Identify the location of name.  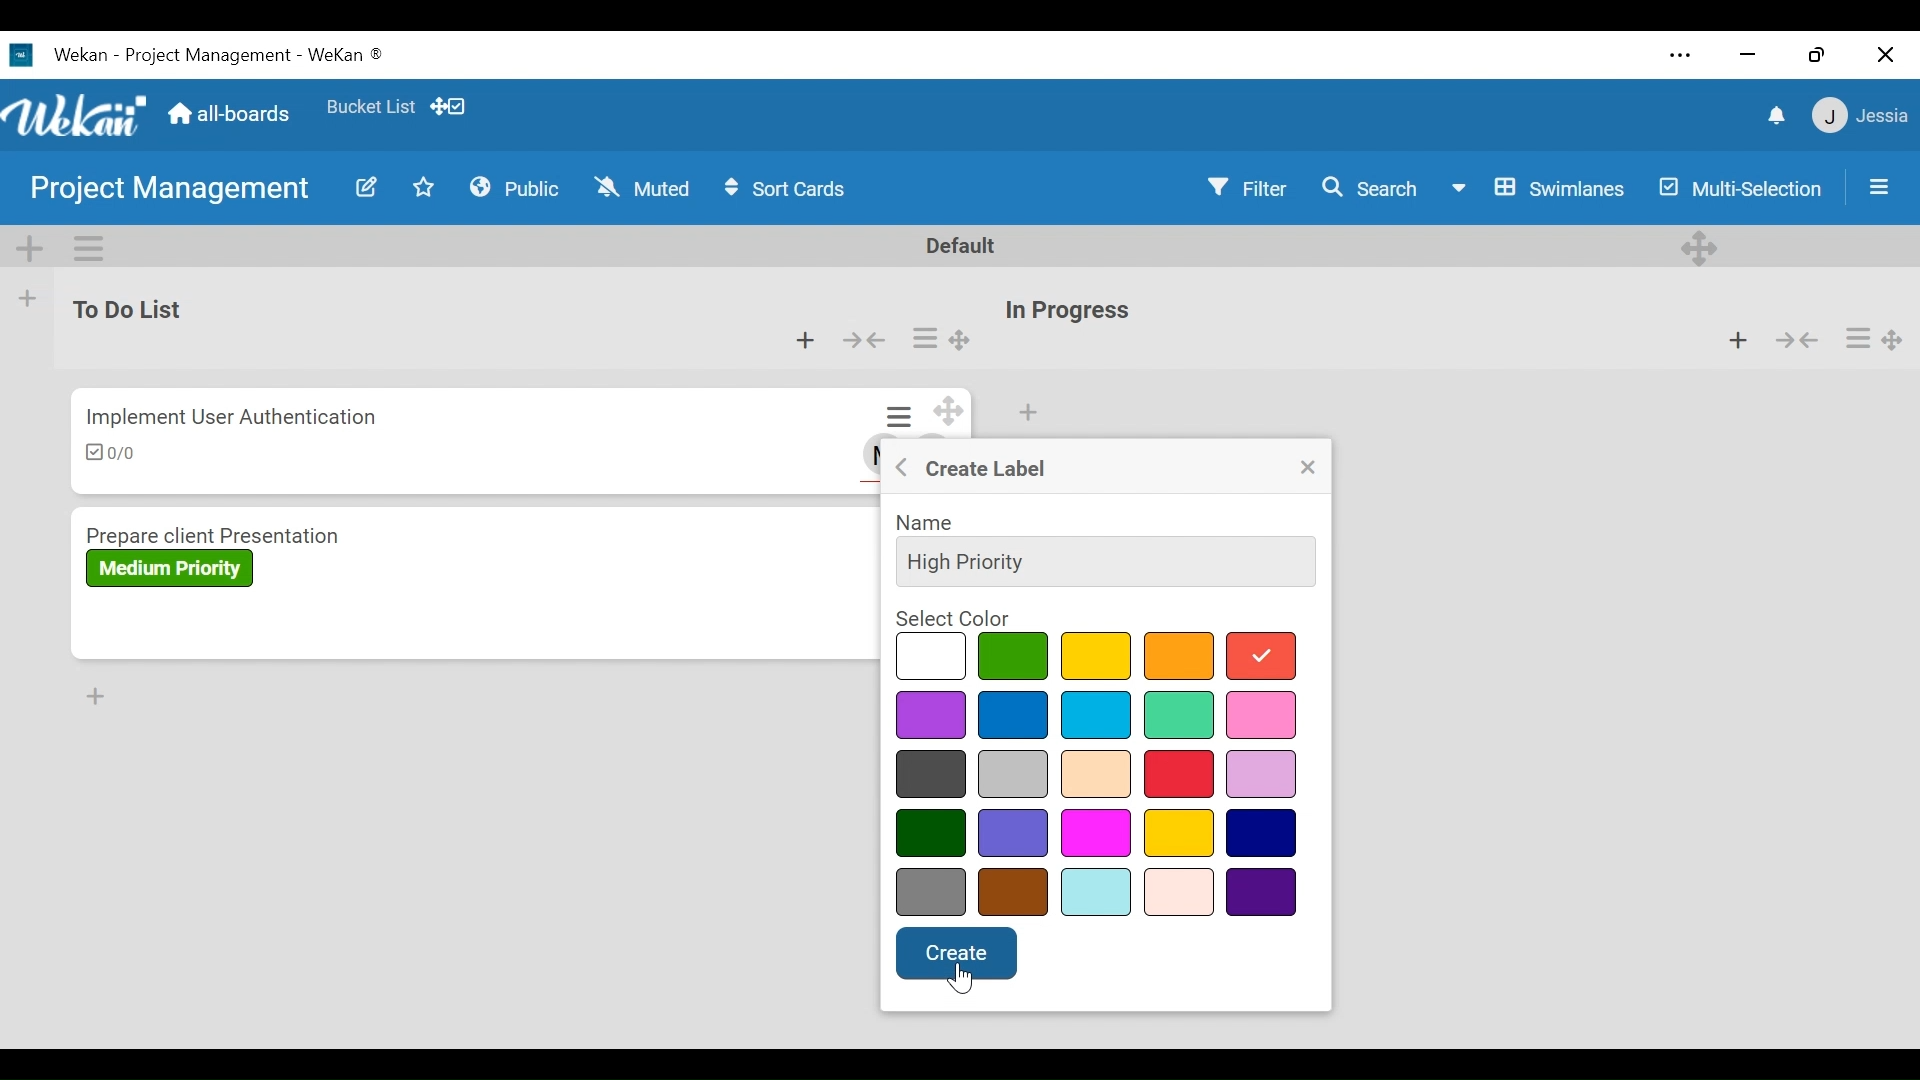
(938, 520).